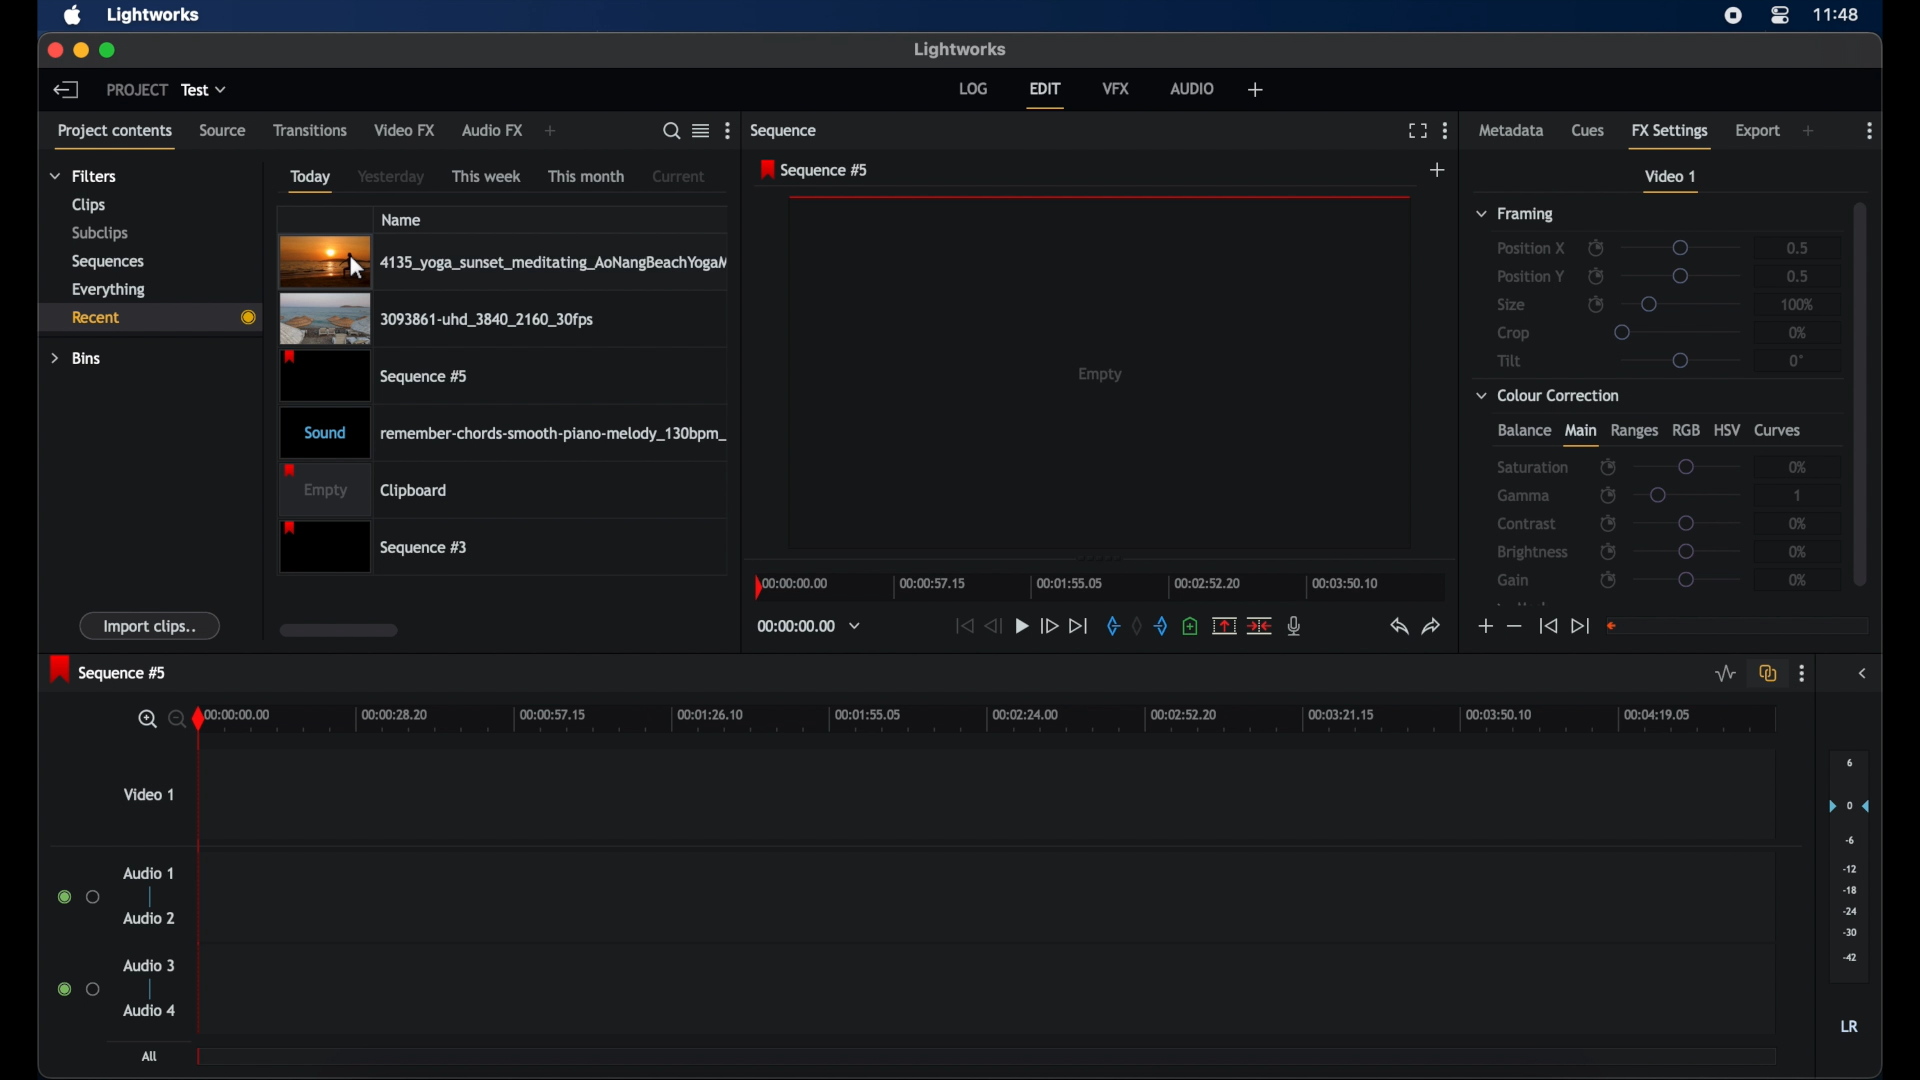 Image resolution: width=1920 pixels, height=1080 pixels. What do you see at coordinates (154, 16) in the screenshot?
I see `lightworks` at bounding box center [154, 16].